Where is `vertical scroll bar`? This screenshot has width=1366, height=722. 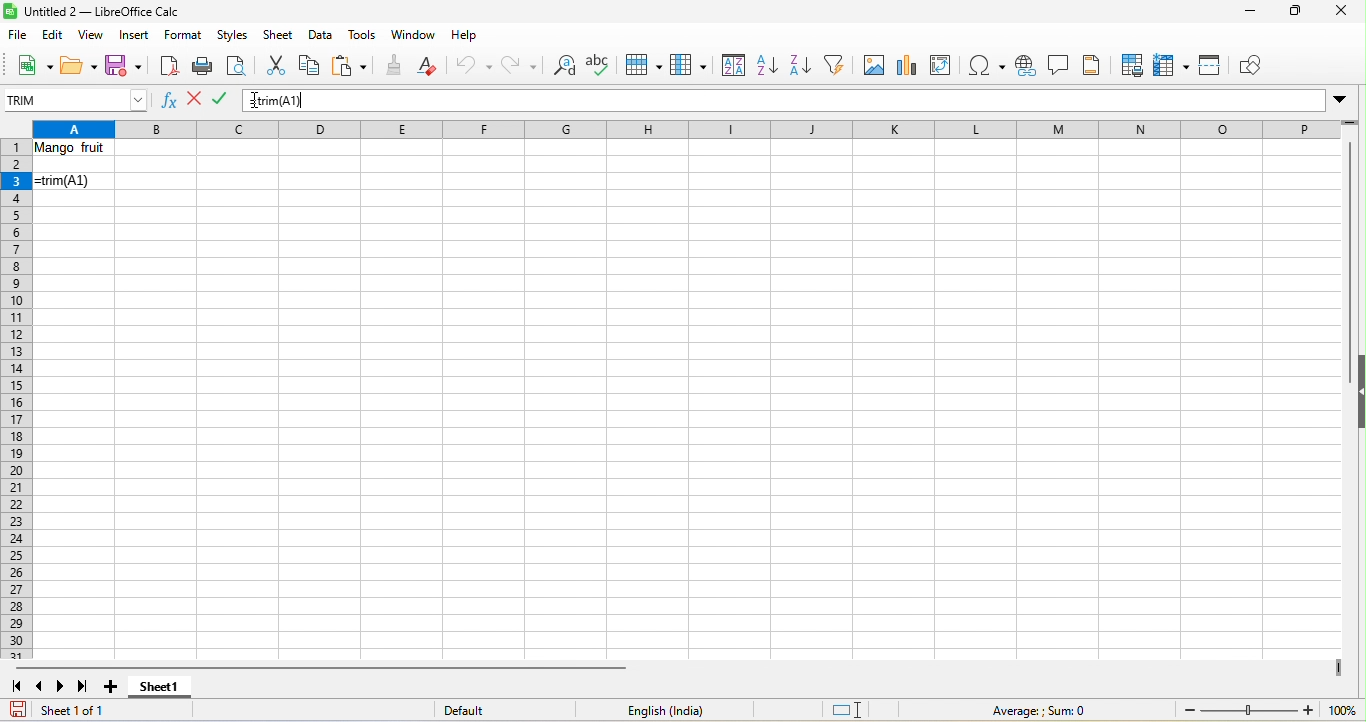
vertical scroll bar is located at coordinates (1348, 243).